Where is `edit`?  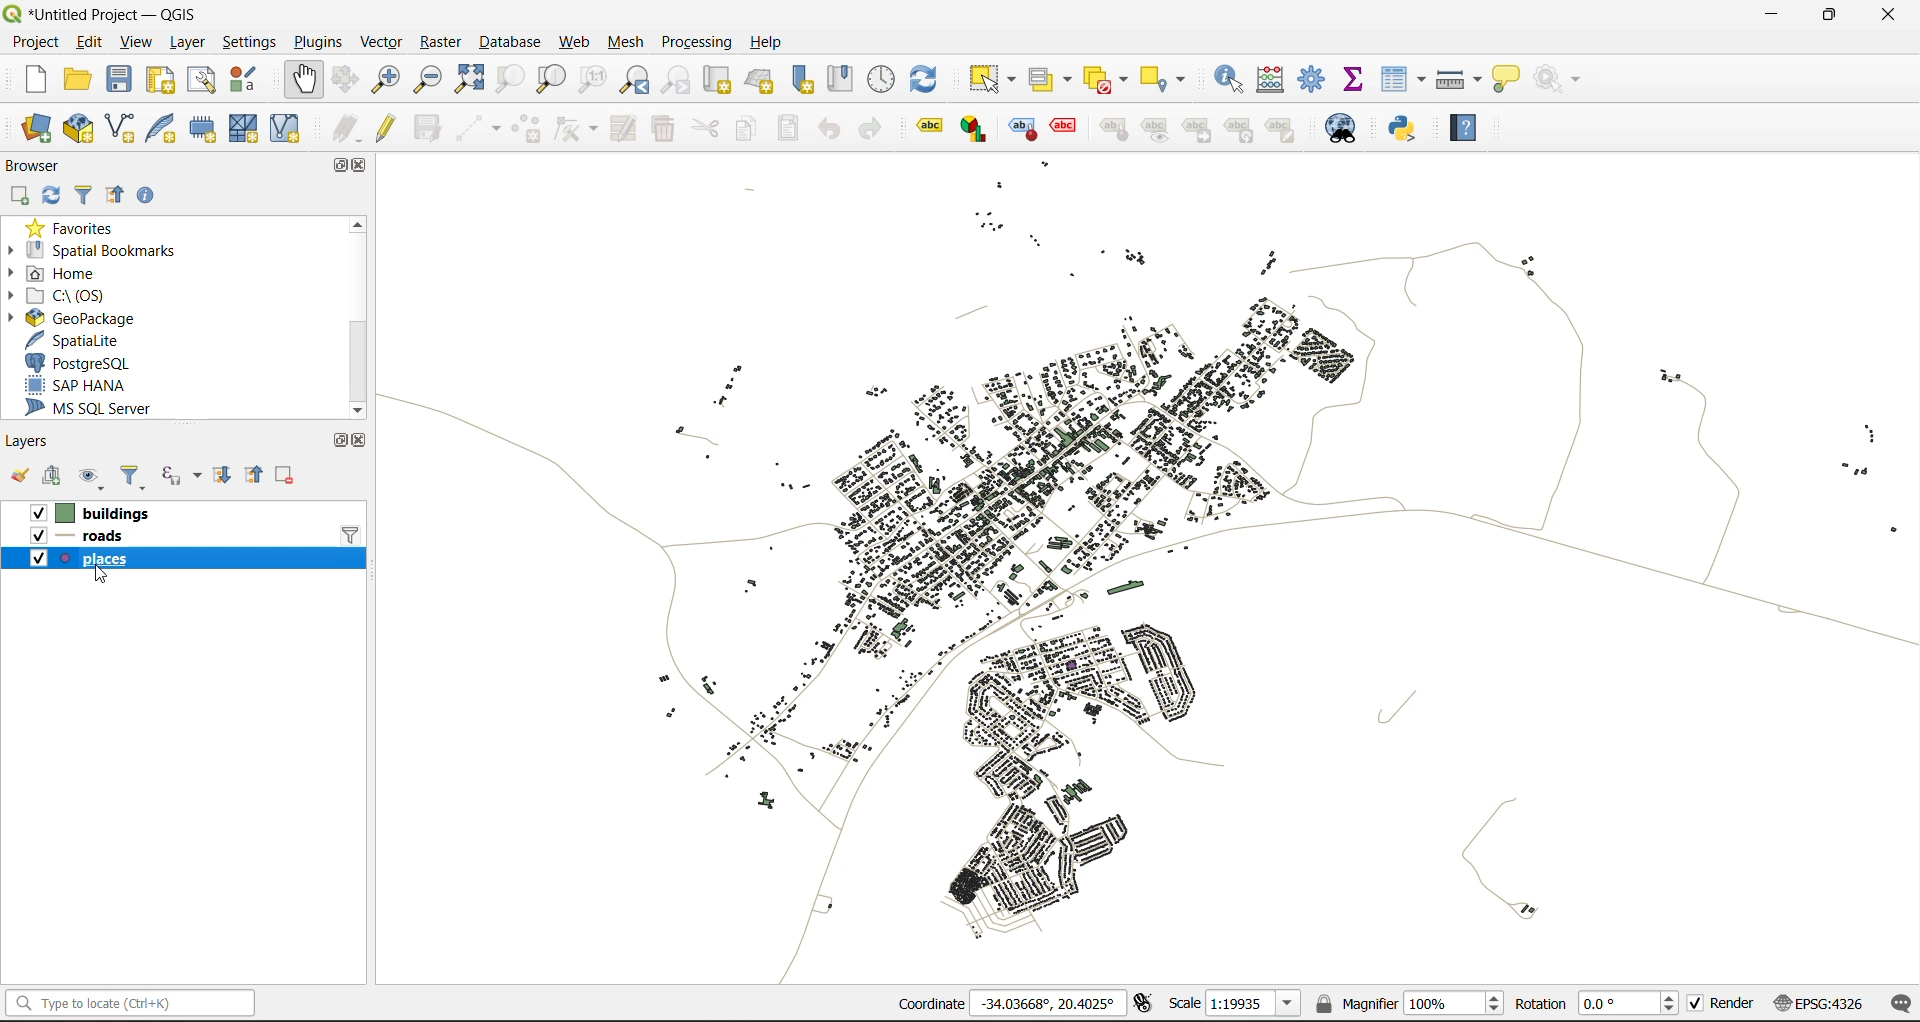
edit is located at coordinates (88, 42).